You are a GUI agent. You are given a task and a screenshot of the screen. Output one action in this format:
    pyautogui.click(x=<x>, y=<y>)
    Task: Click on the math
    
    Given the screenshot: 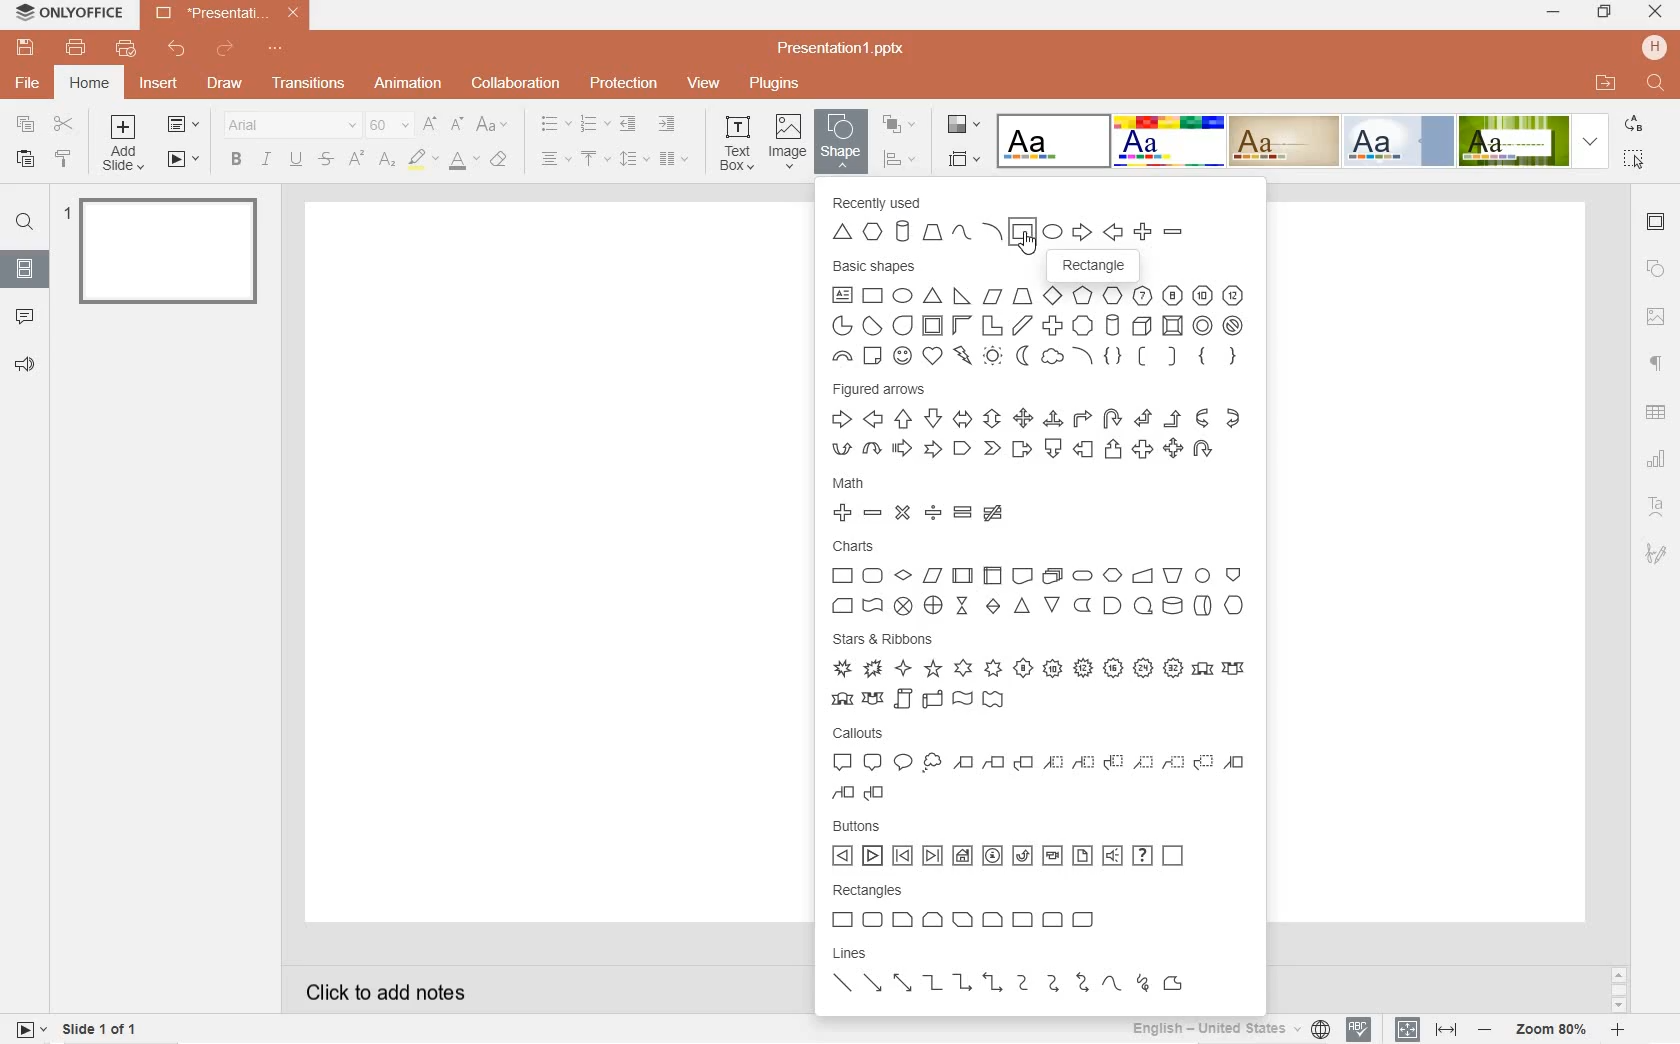 What is the action you would take?
    pyautogui.click(x=845, y=482)
    